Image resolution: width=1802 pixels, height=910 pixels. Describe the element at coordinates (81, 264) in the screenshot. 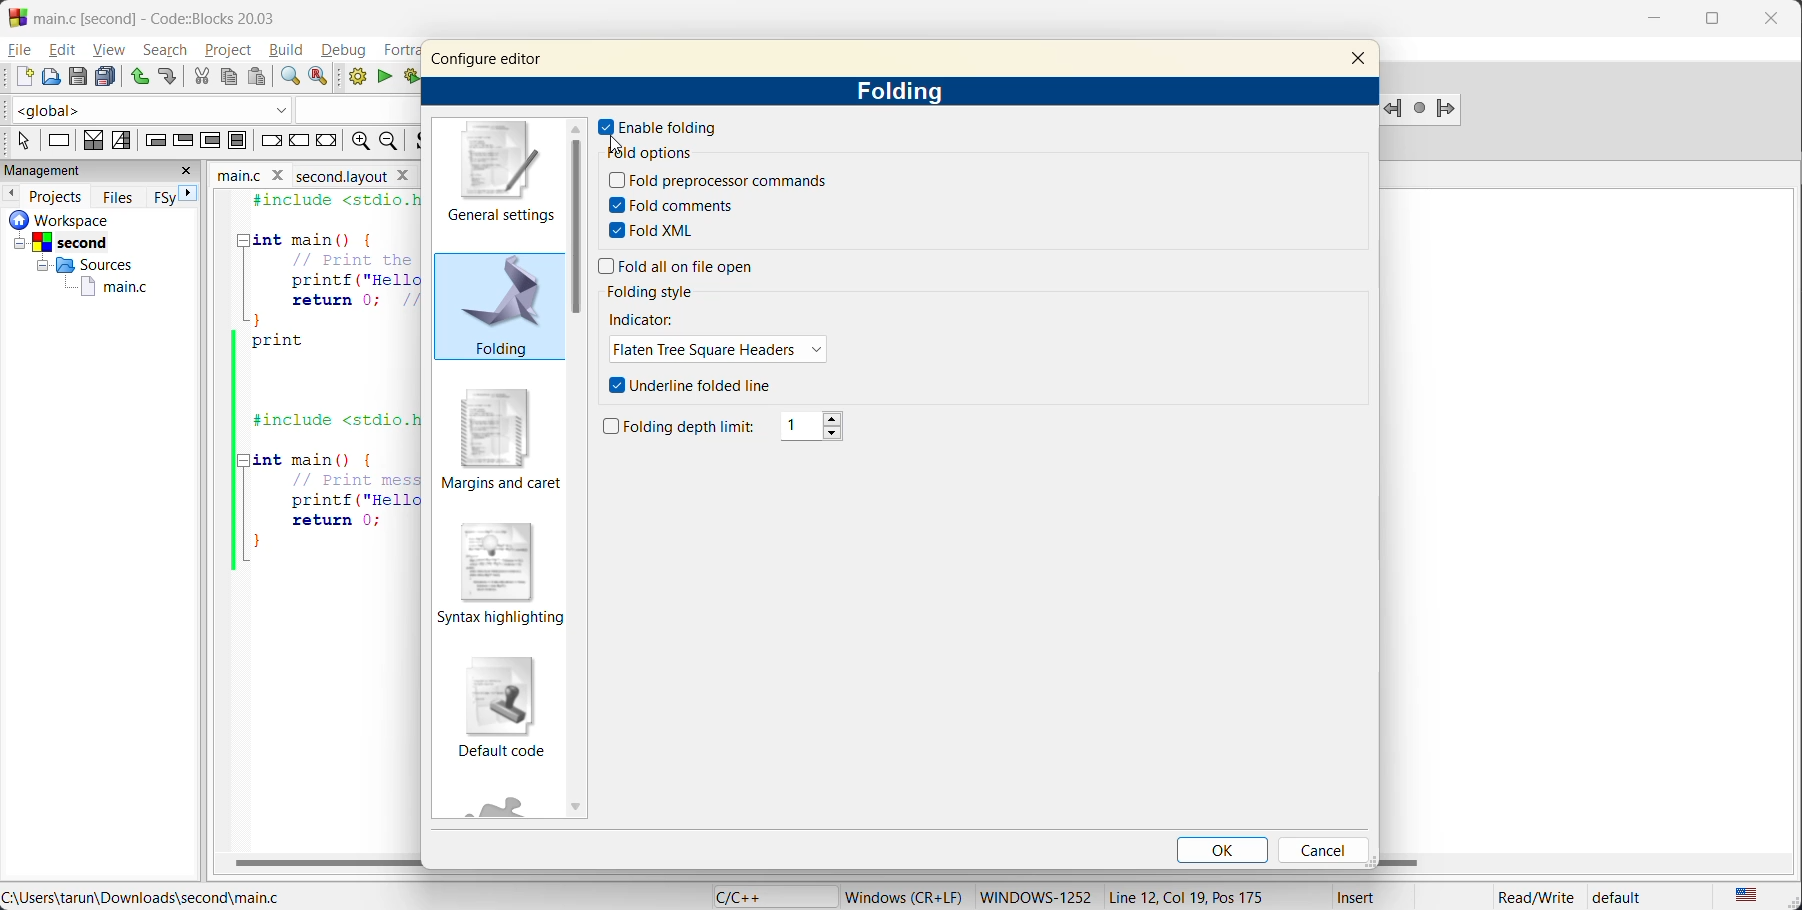

I see `` at that location.